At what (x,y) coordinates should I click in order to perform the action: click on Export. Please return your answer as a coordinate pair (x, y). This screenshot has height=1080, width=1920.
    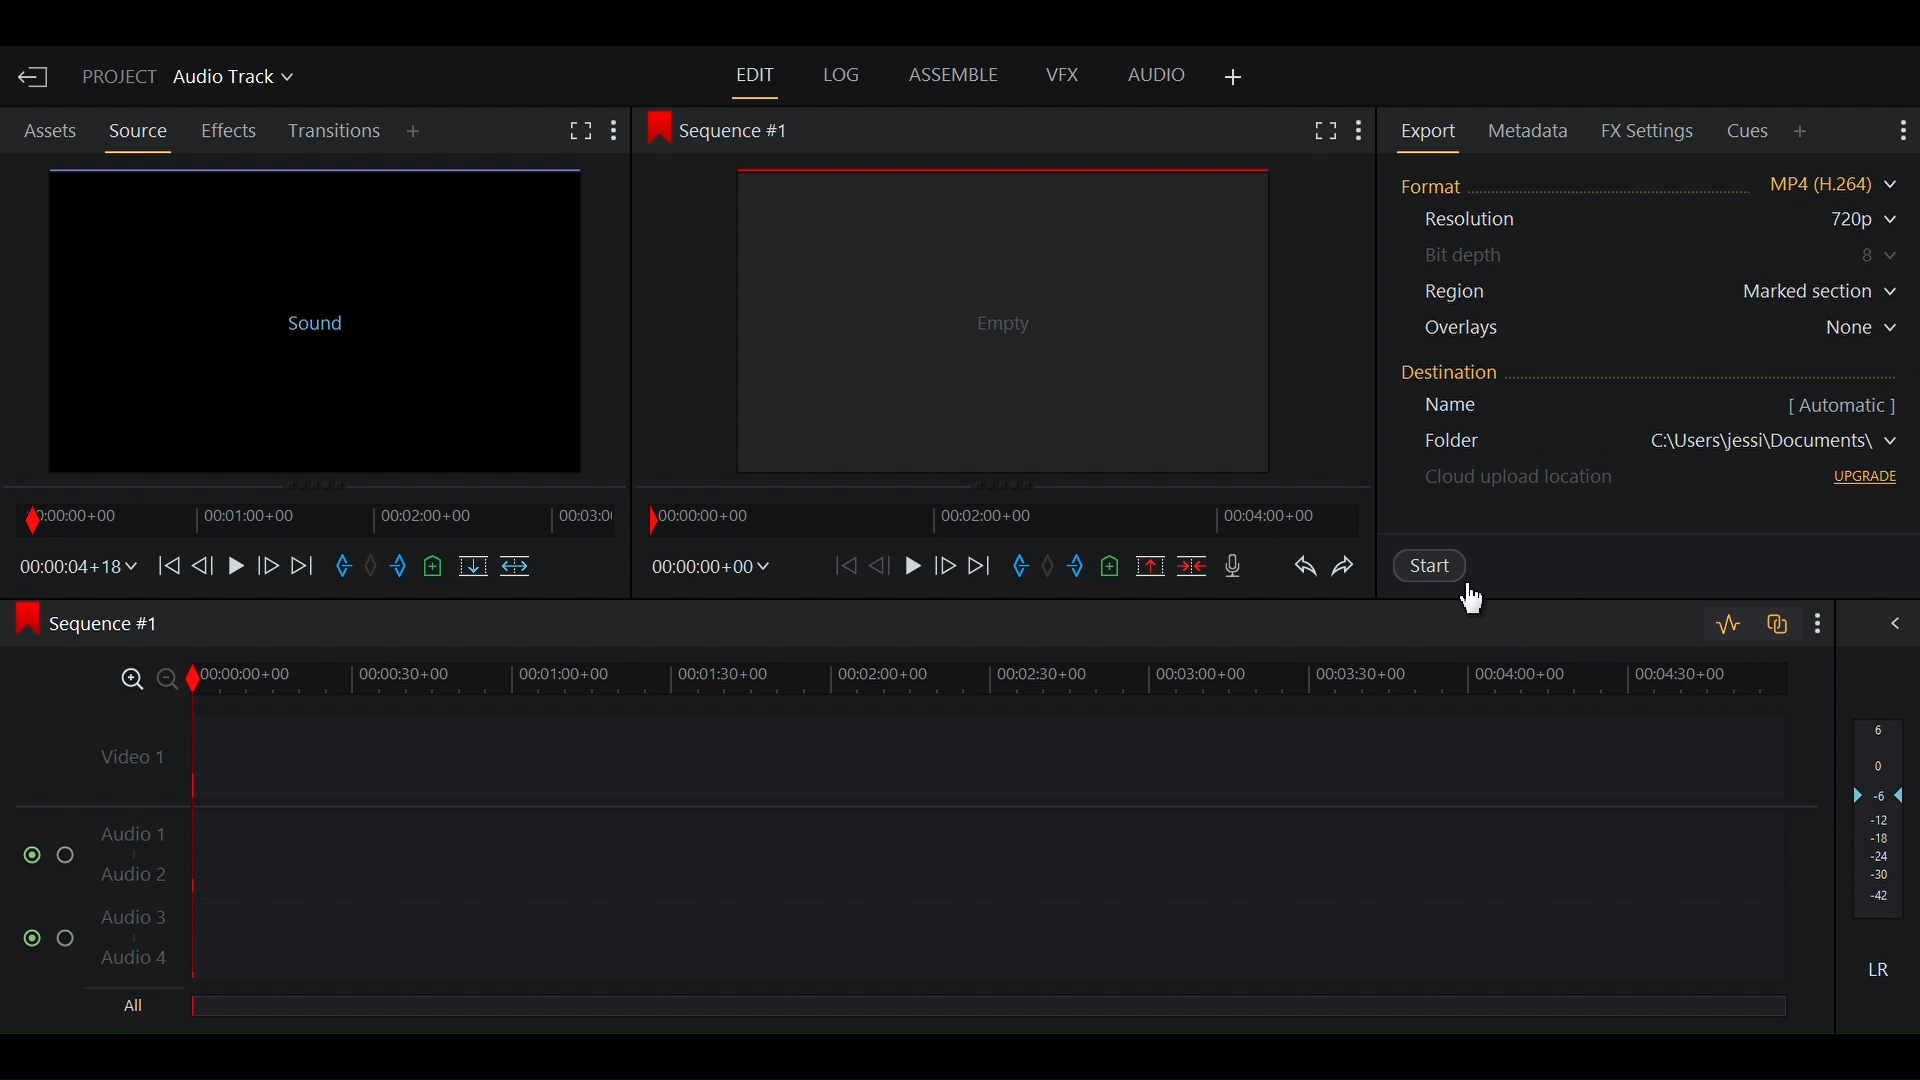
    Looking at the image, I should click on (1432, 131).